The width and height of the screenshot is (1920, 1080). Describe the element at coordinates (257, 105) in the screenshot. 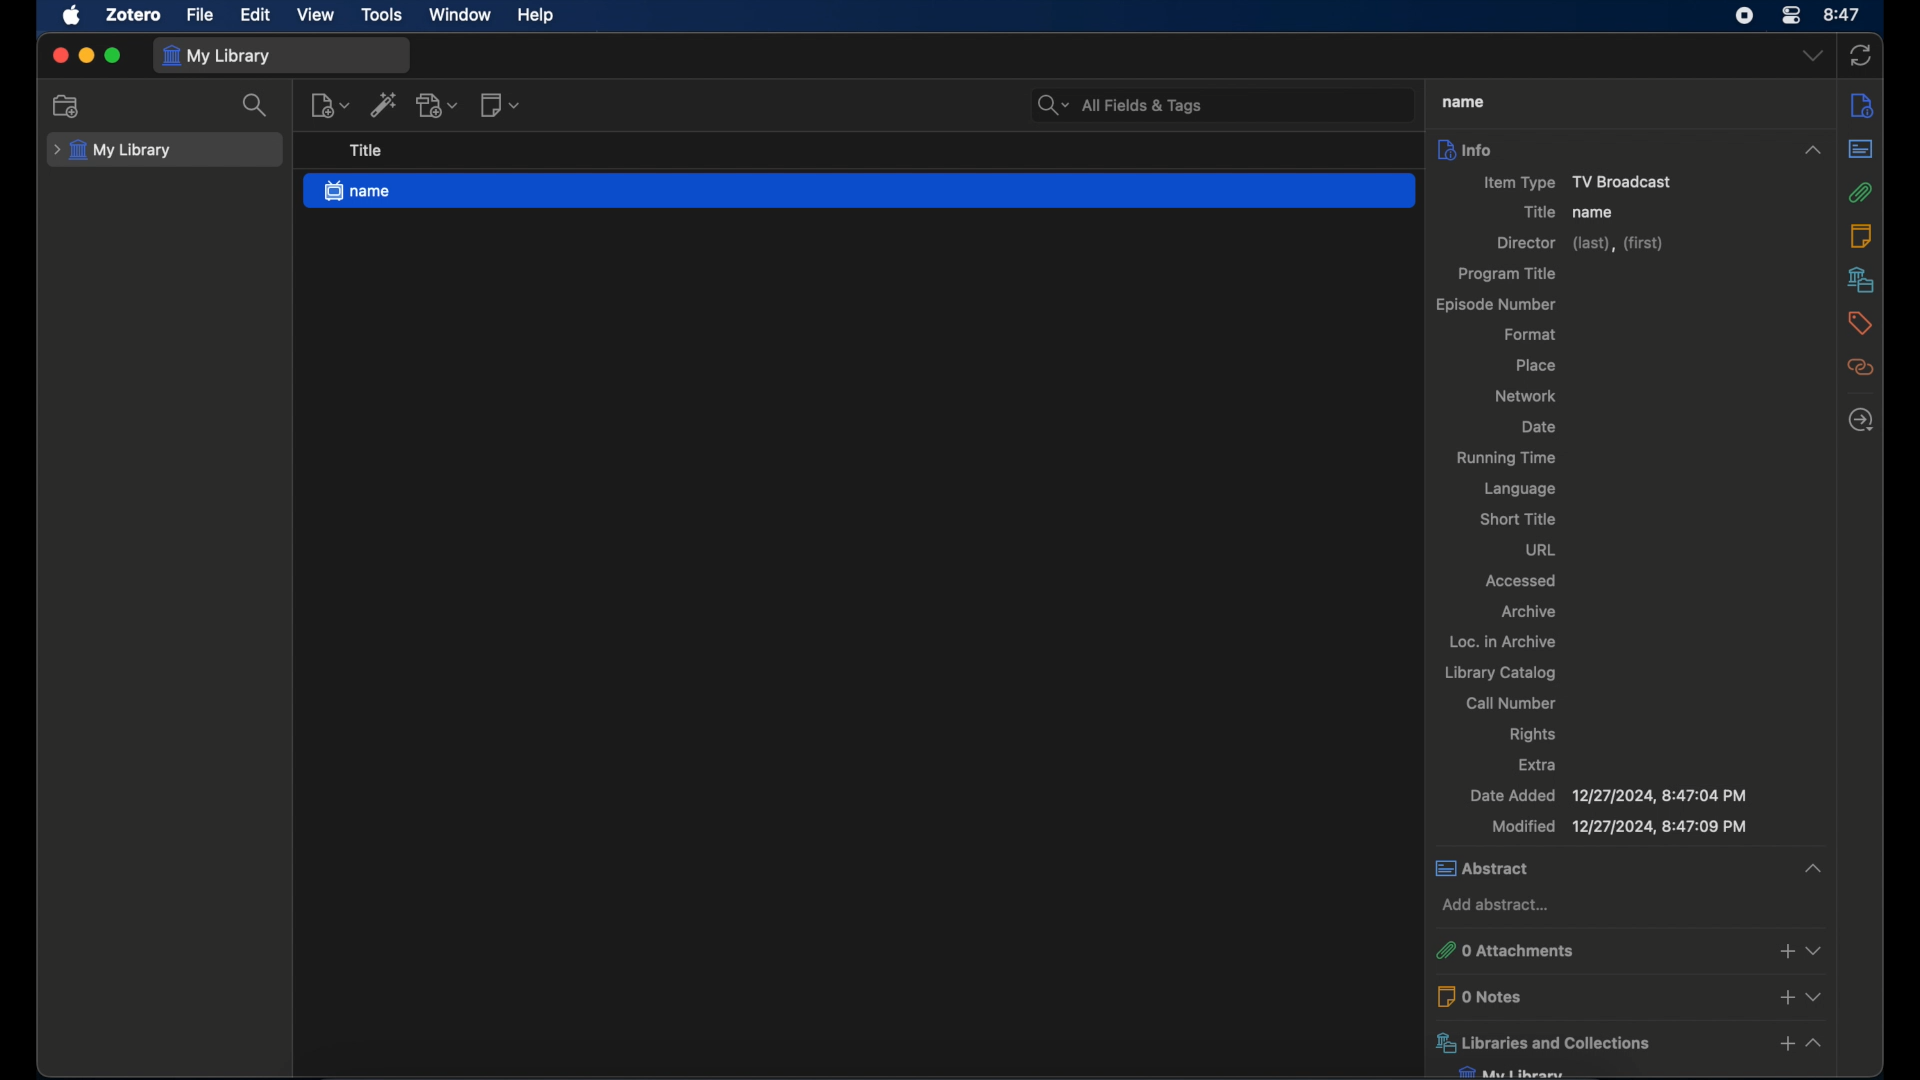

I see `search` at that location.